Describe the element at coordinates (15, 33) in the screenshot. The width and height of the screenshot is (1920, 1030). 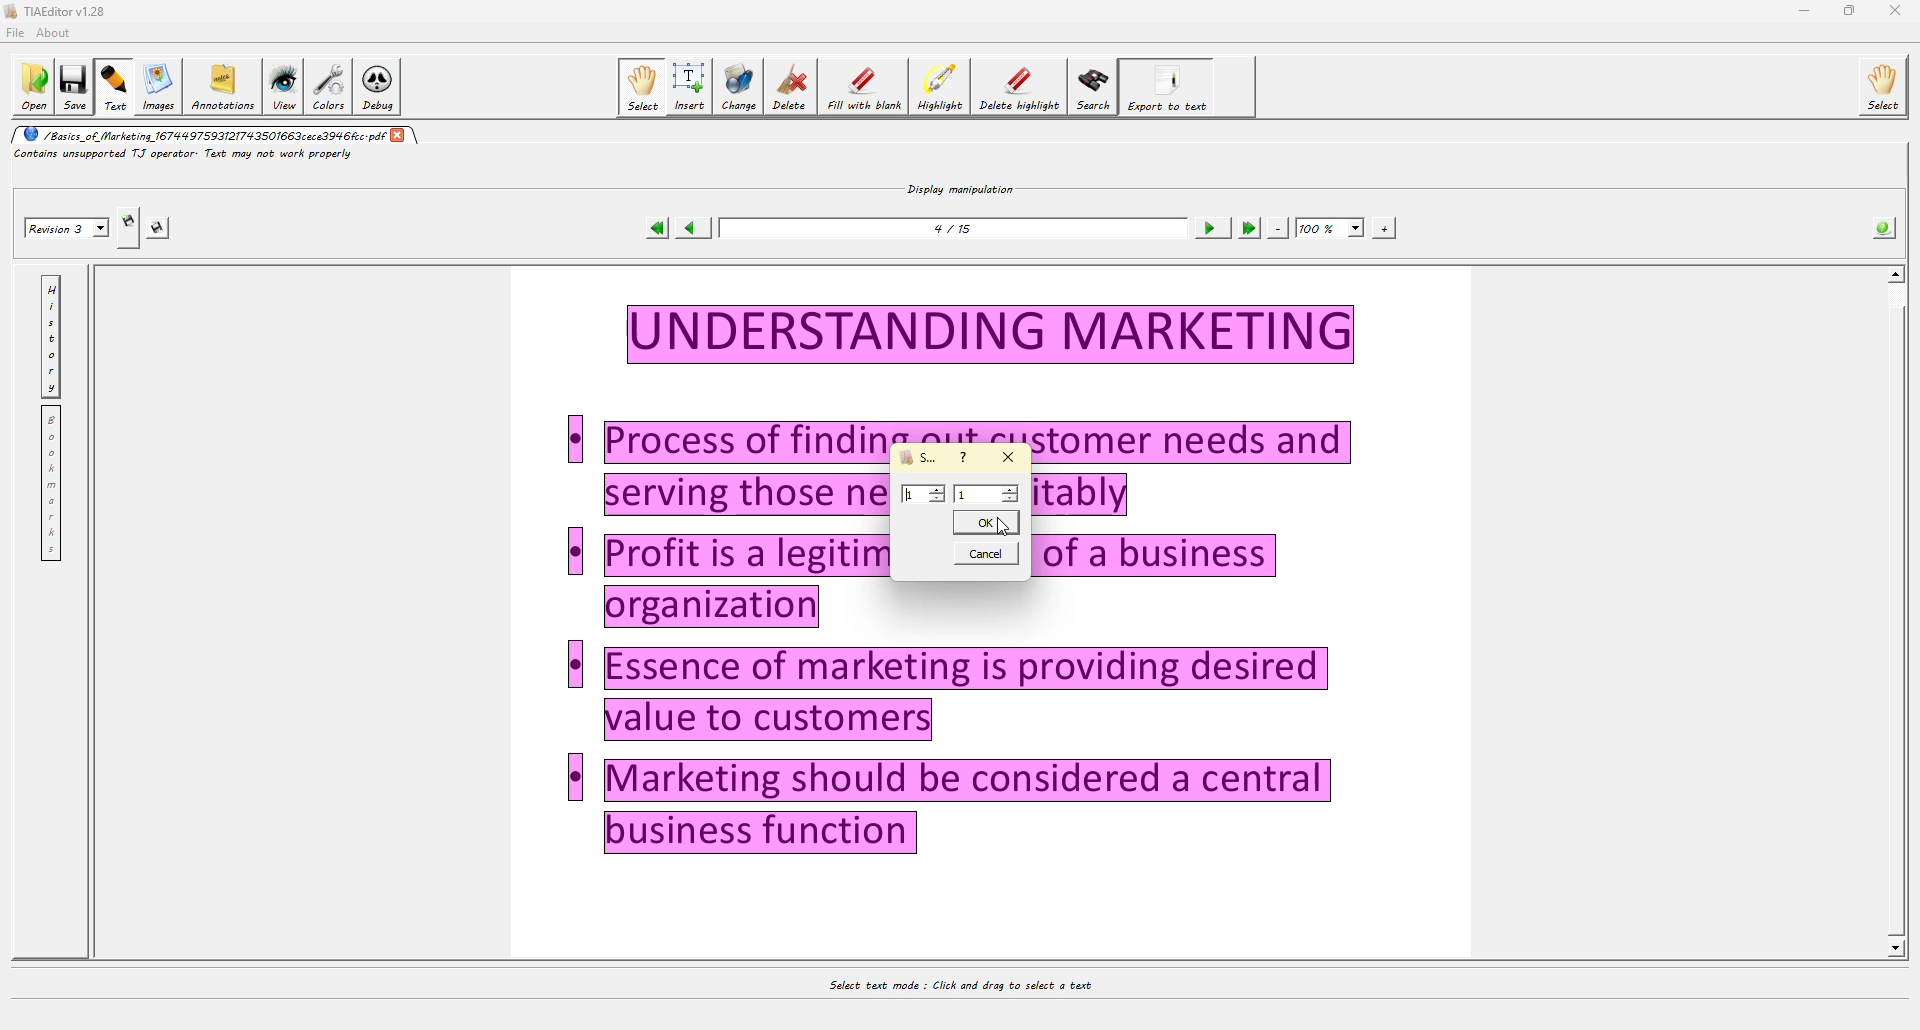
I see `file` at that location.